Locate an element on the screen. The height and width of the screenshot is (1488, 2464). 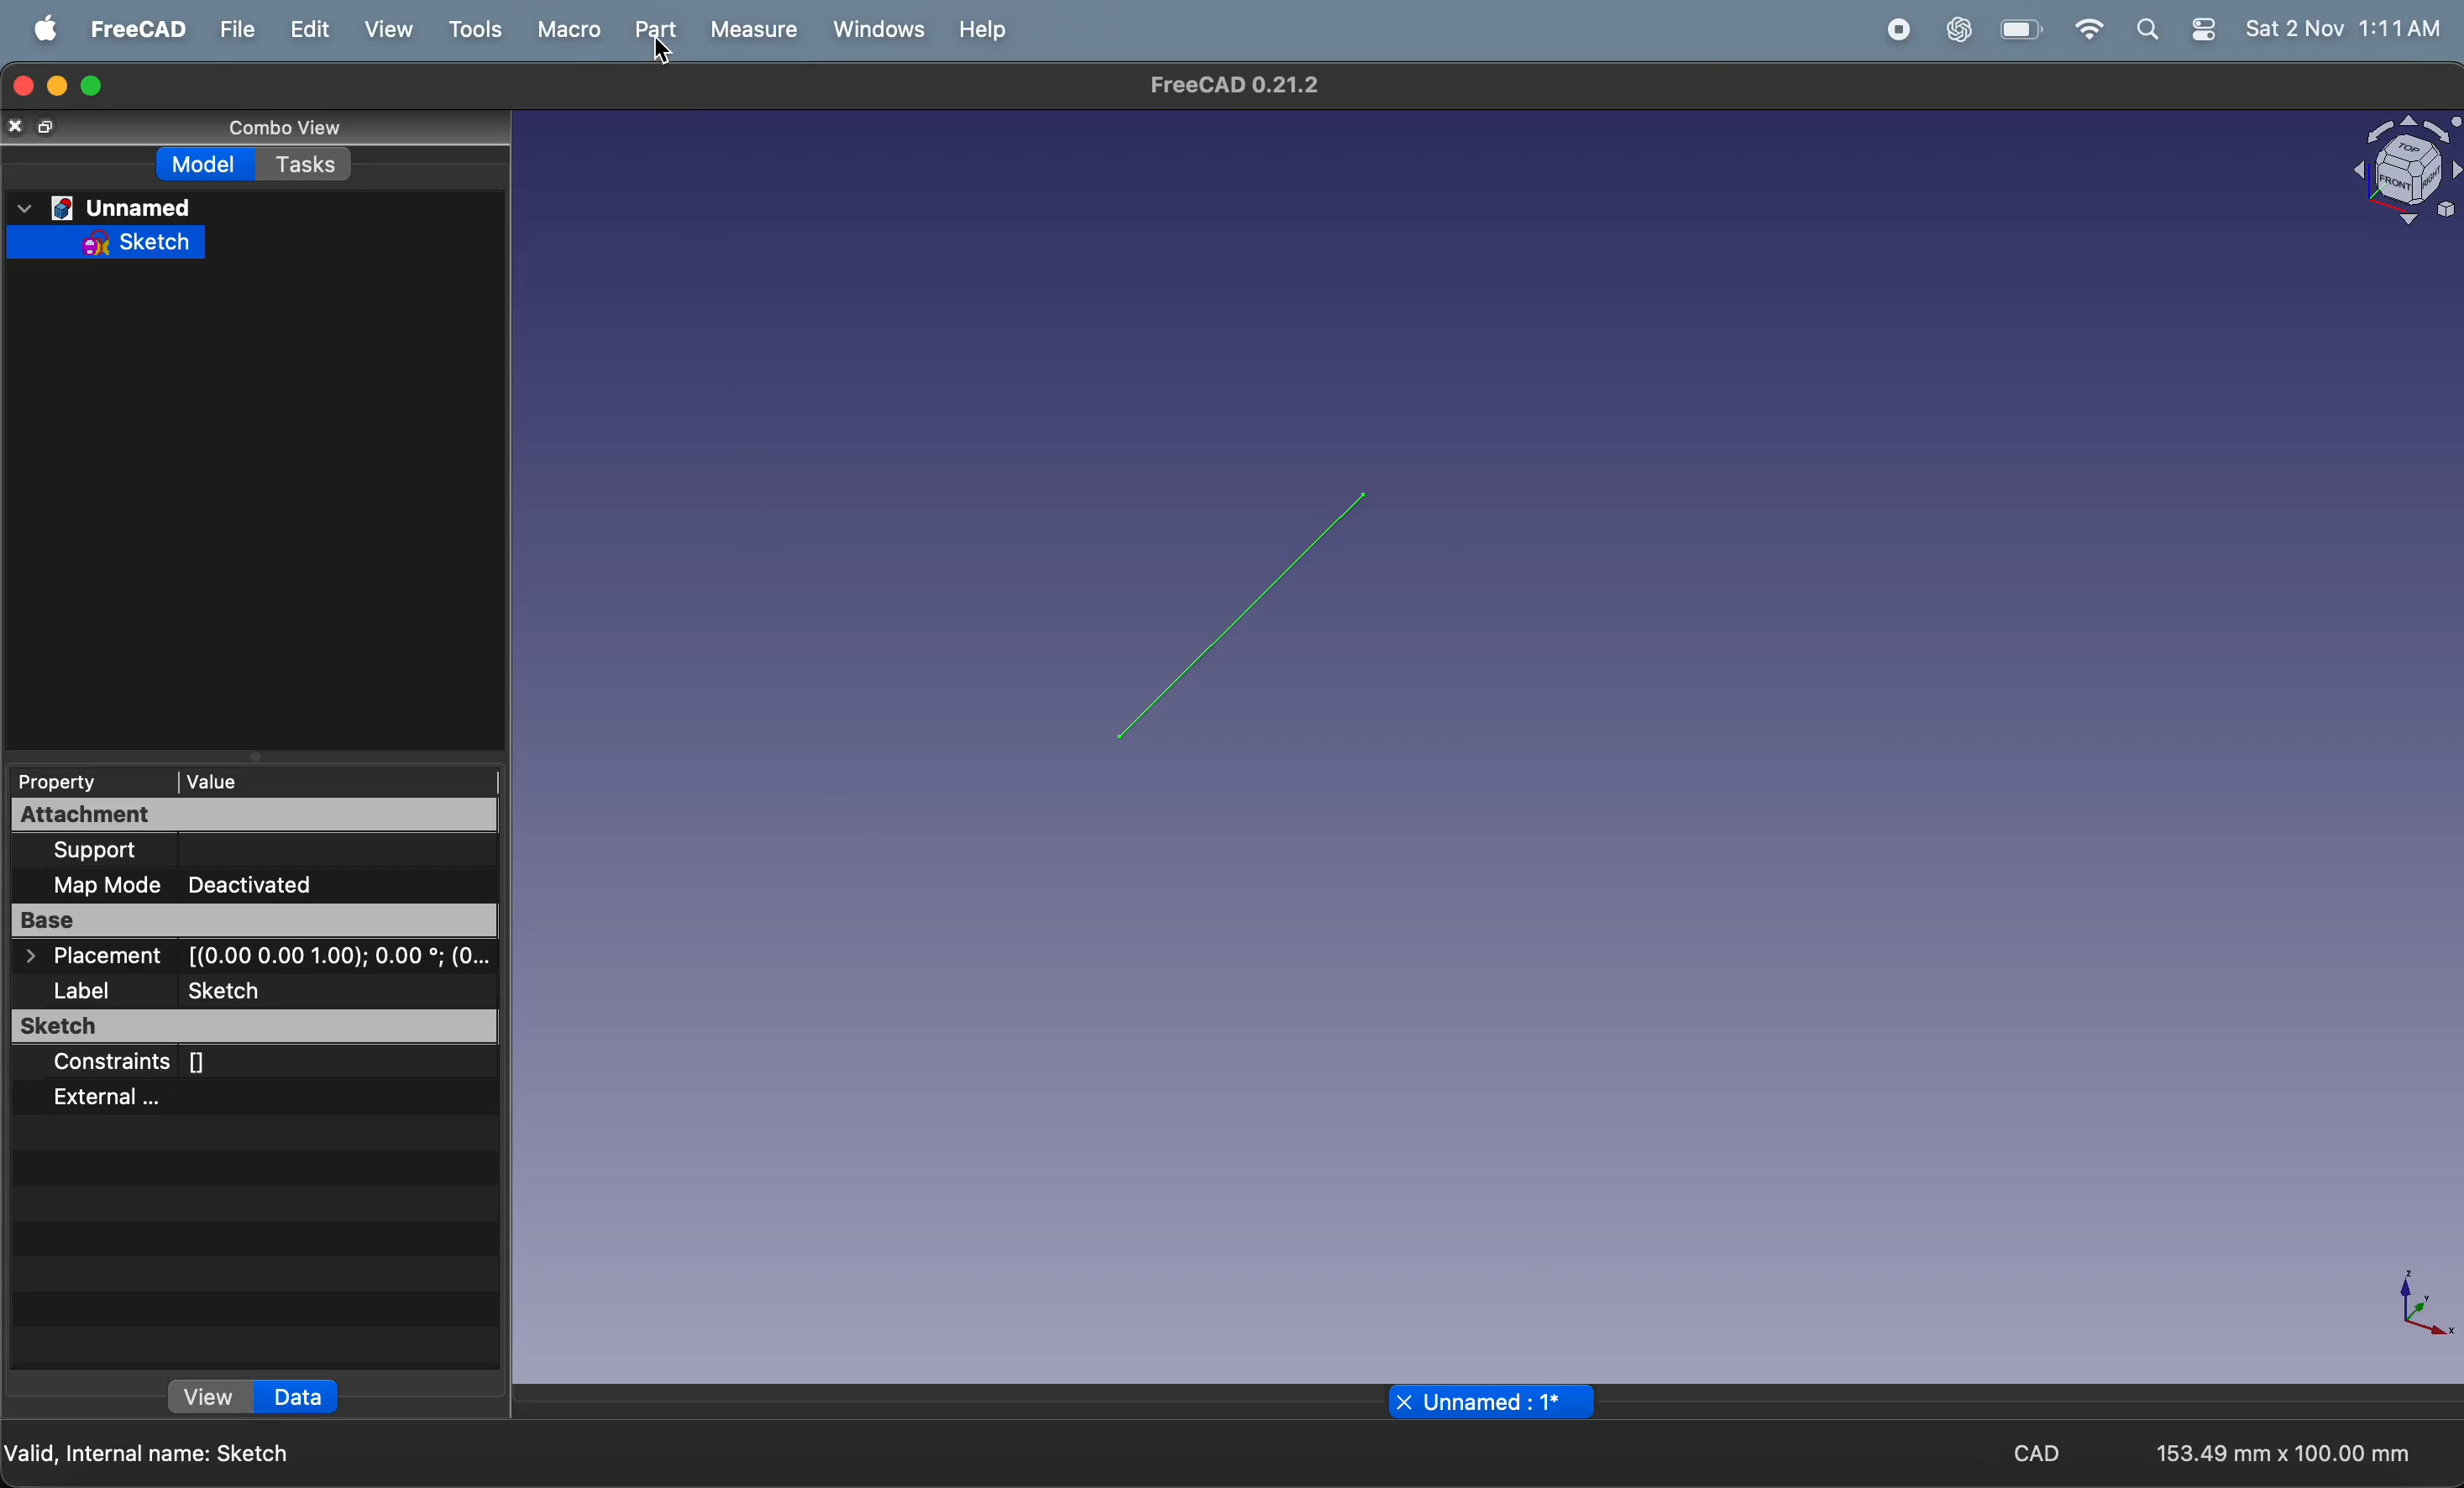
view is located at coordinates (201, 1395).